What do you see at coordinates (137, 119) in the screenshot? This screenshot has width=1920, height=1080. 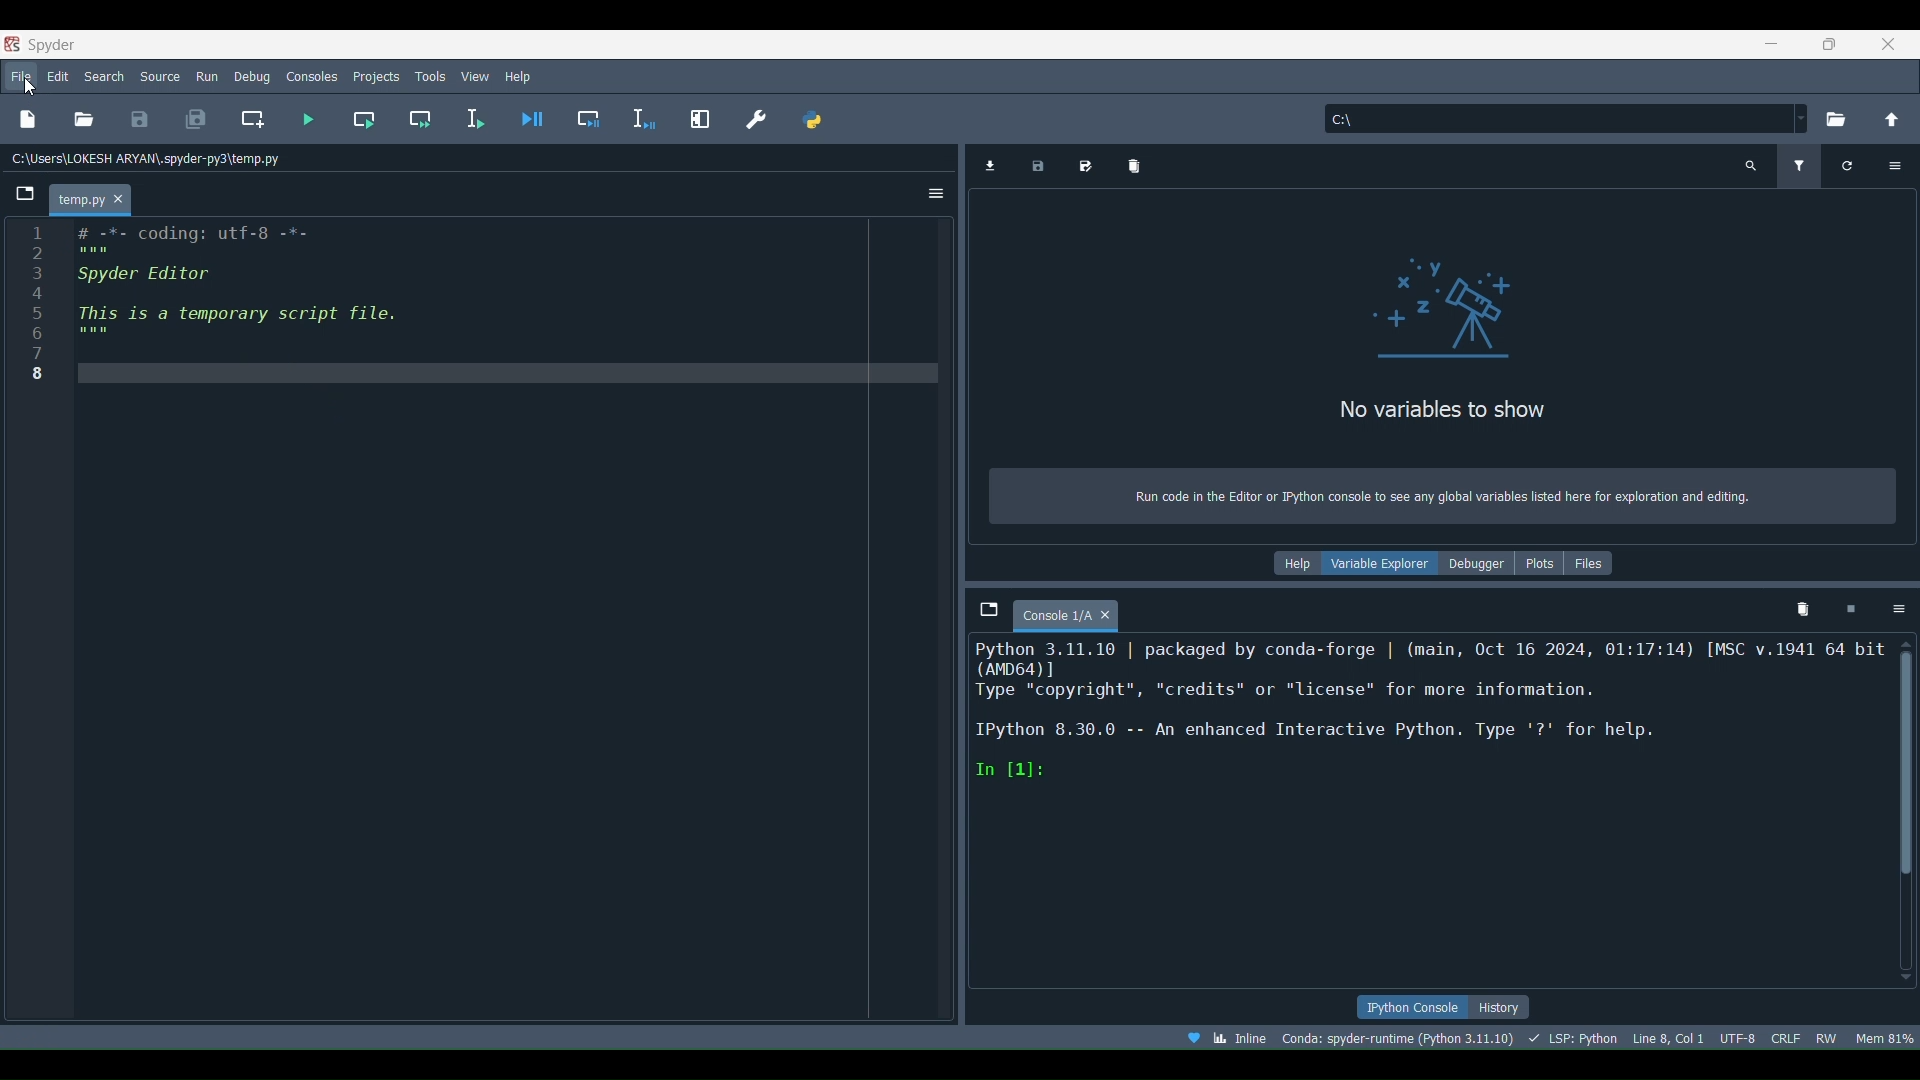 I see `Save file (Ctrl + S)` at bounding box center [137, 119].